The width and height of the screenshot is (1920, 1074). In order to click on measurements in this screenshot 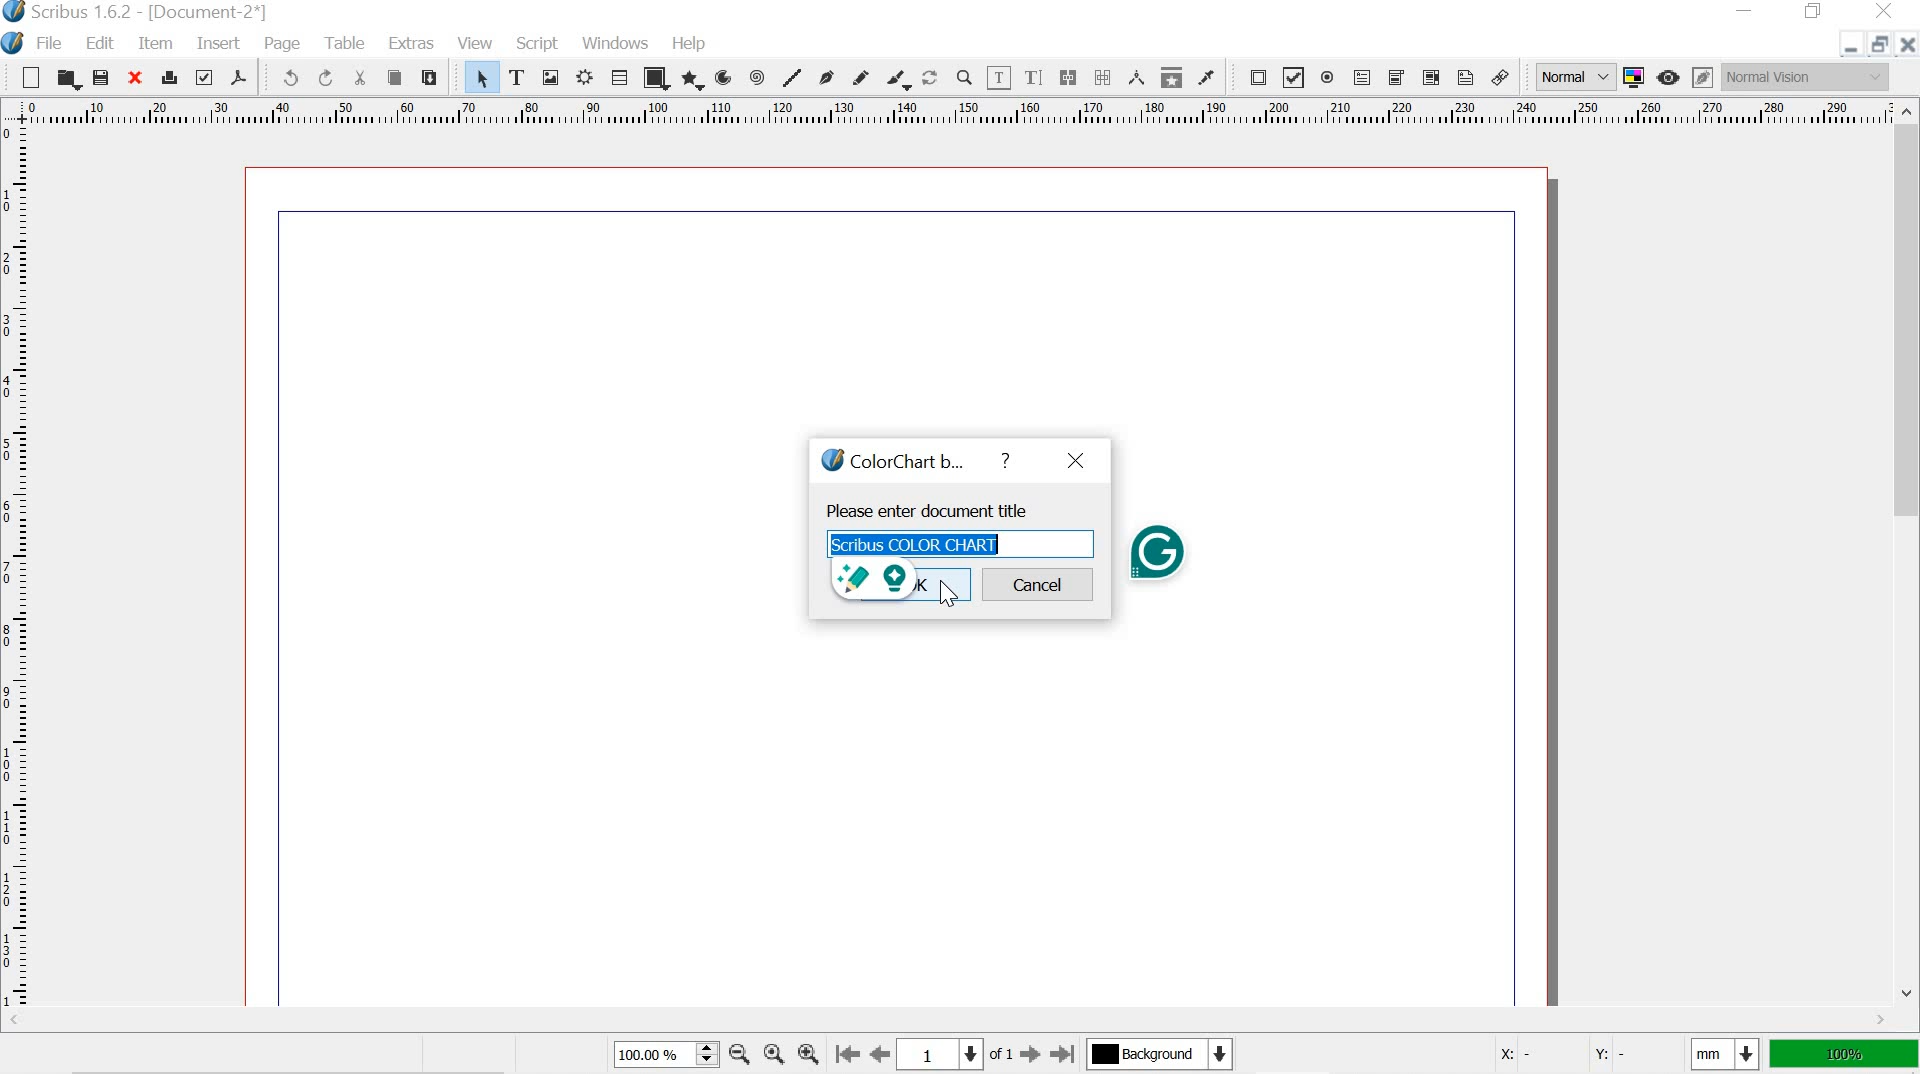, I will do `click(1138, 78)`.